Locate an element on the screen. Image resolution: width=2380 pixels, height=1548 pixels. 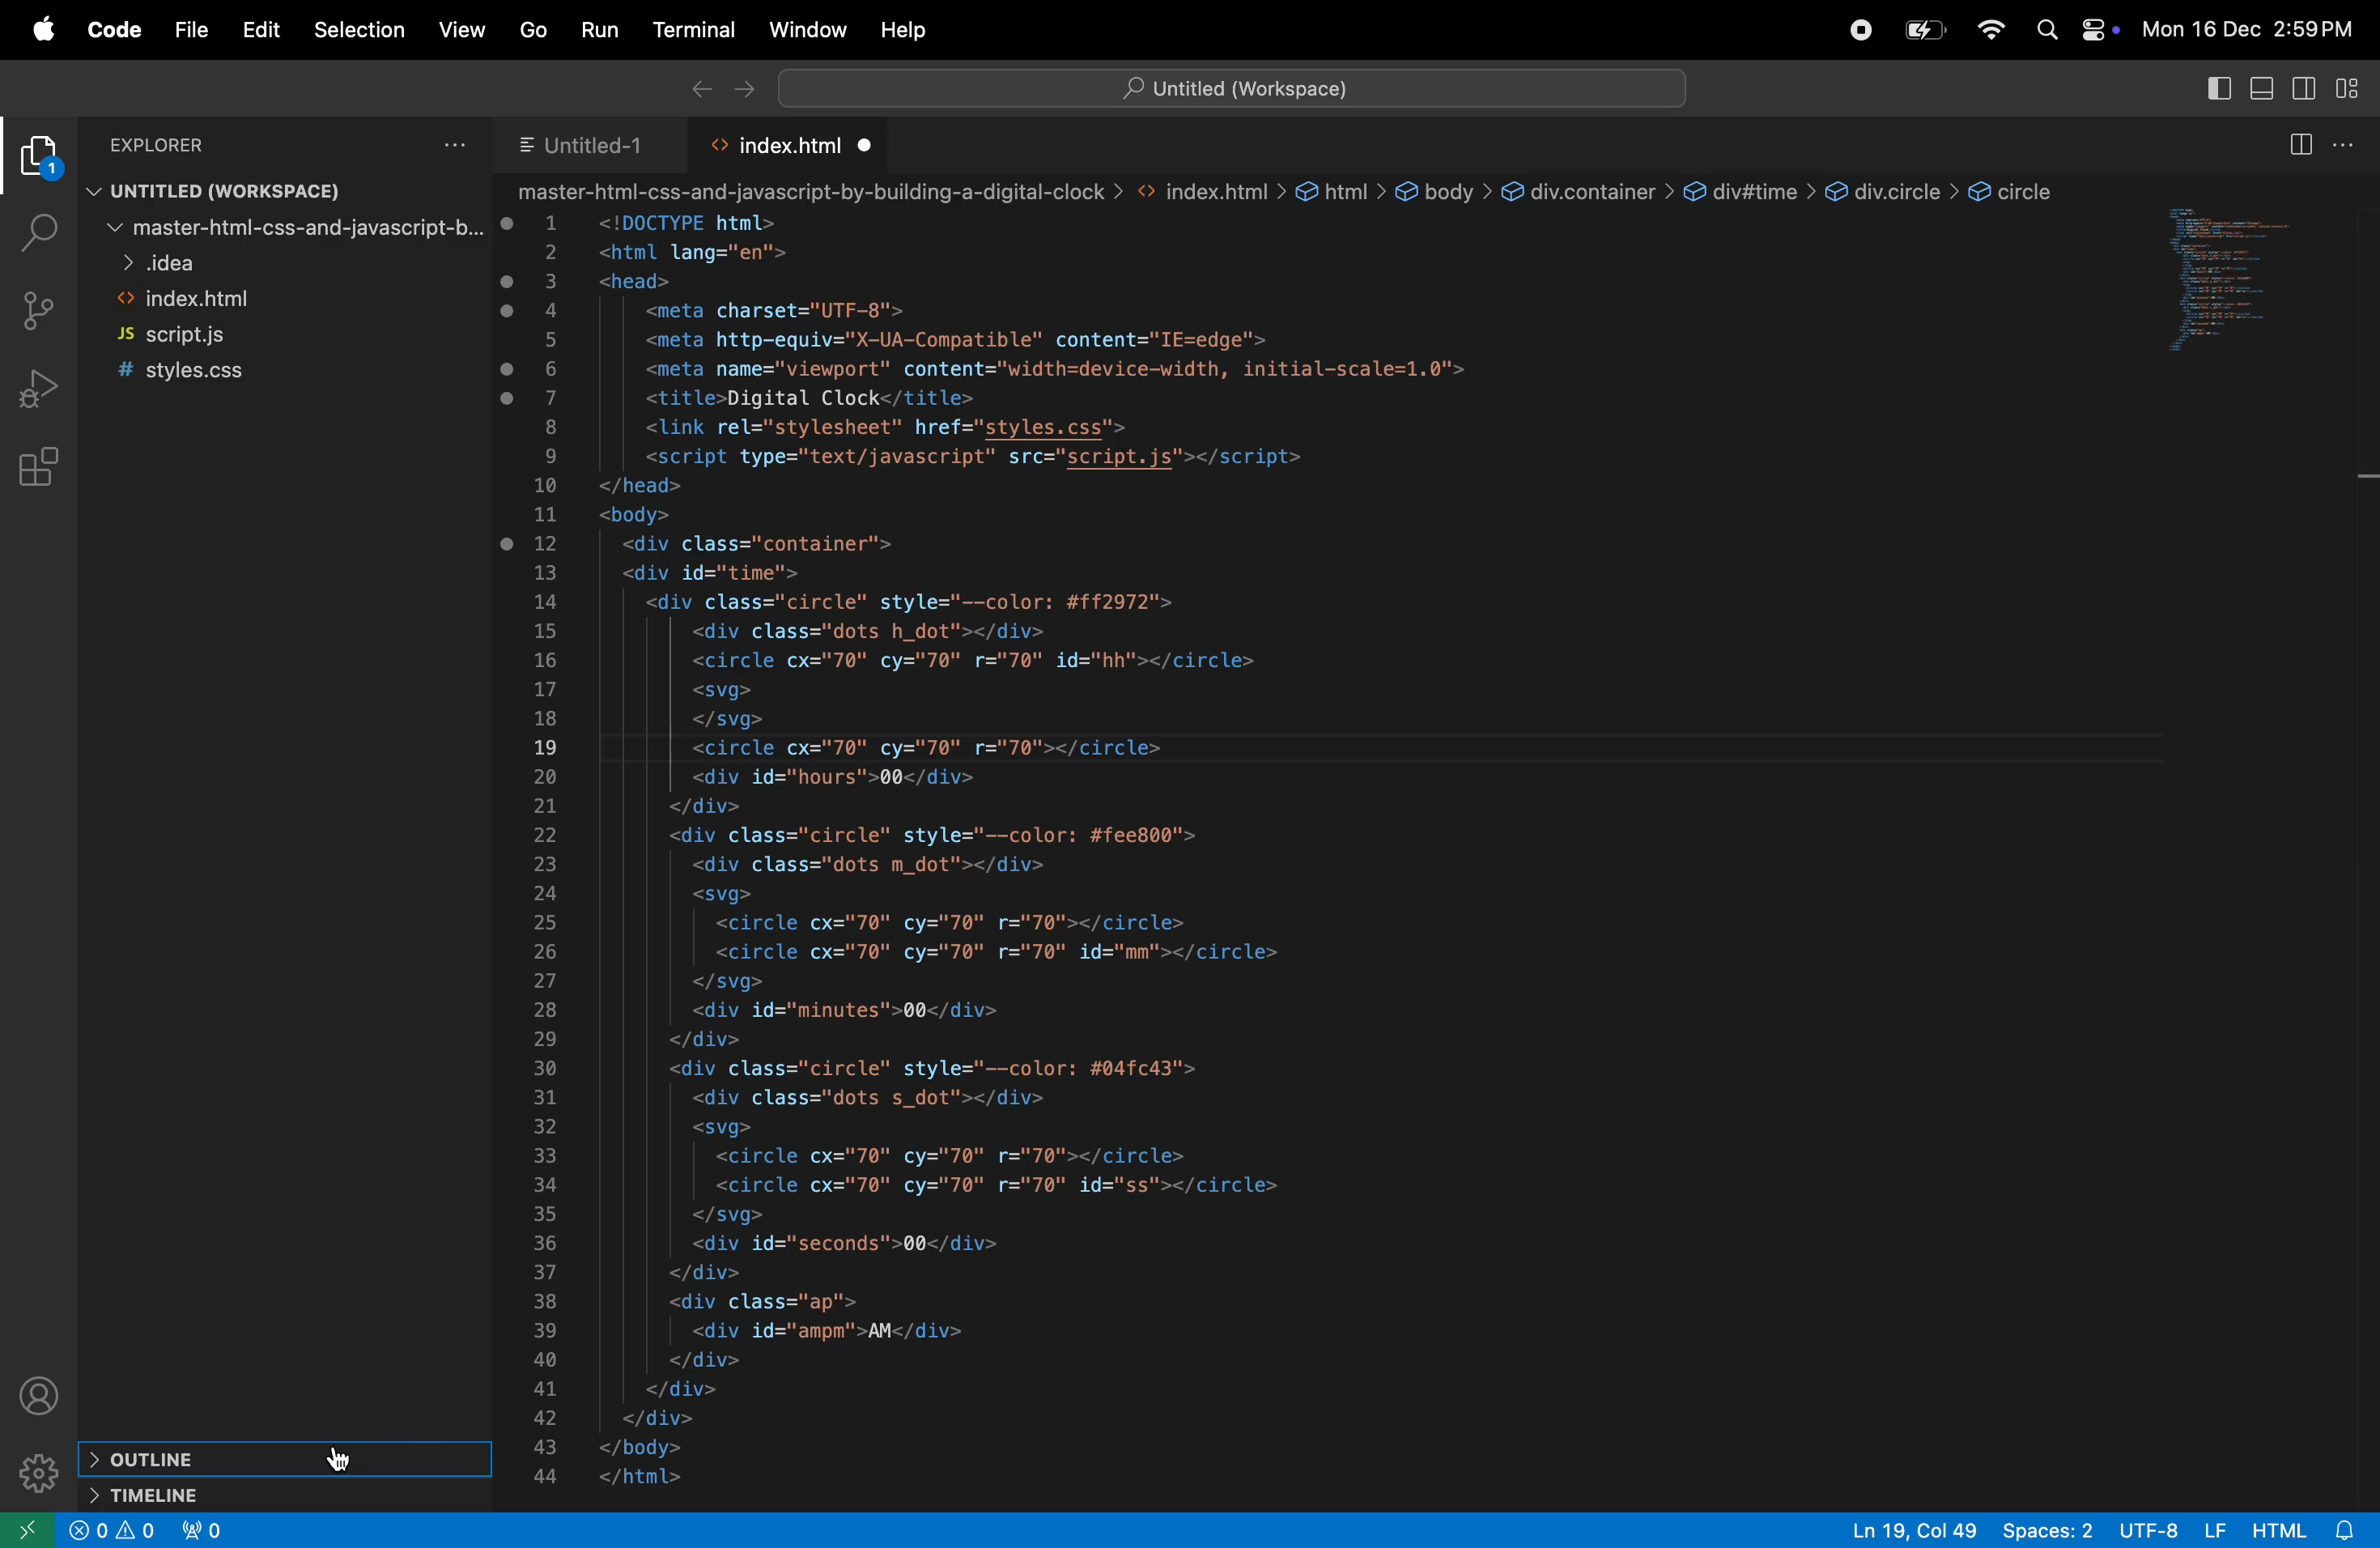
-html-css-and-javascript-by-building-a-digital-clock > <> index.html > & html > € body > & div.container > &@ div#time > &@ div.circle > @ circle is located at coordinates (1295, 191).